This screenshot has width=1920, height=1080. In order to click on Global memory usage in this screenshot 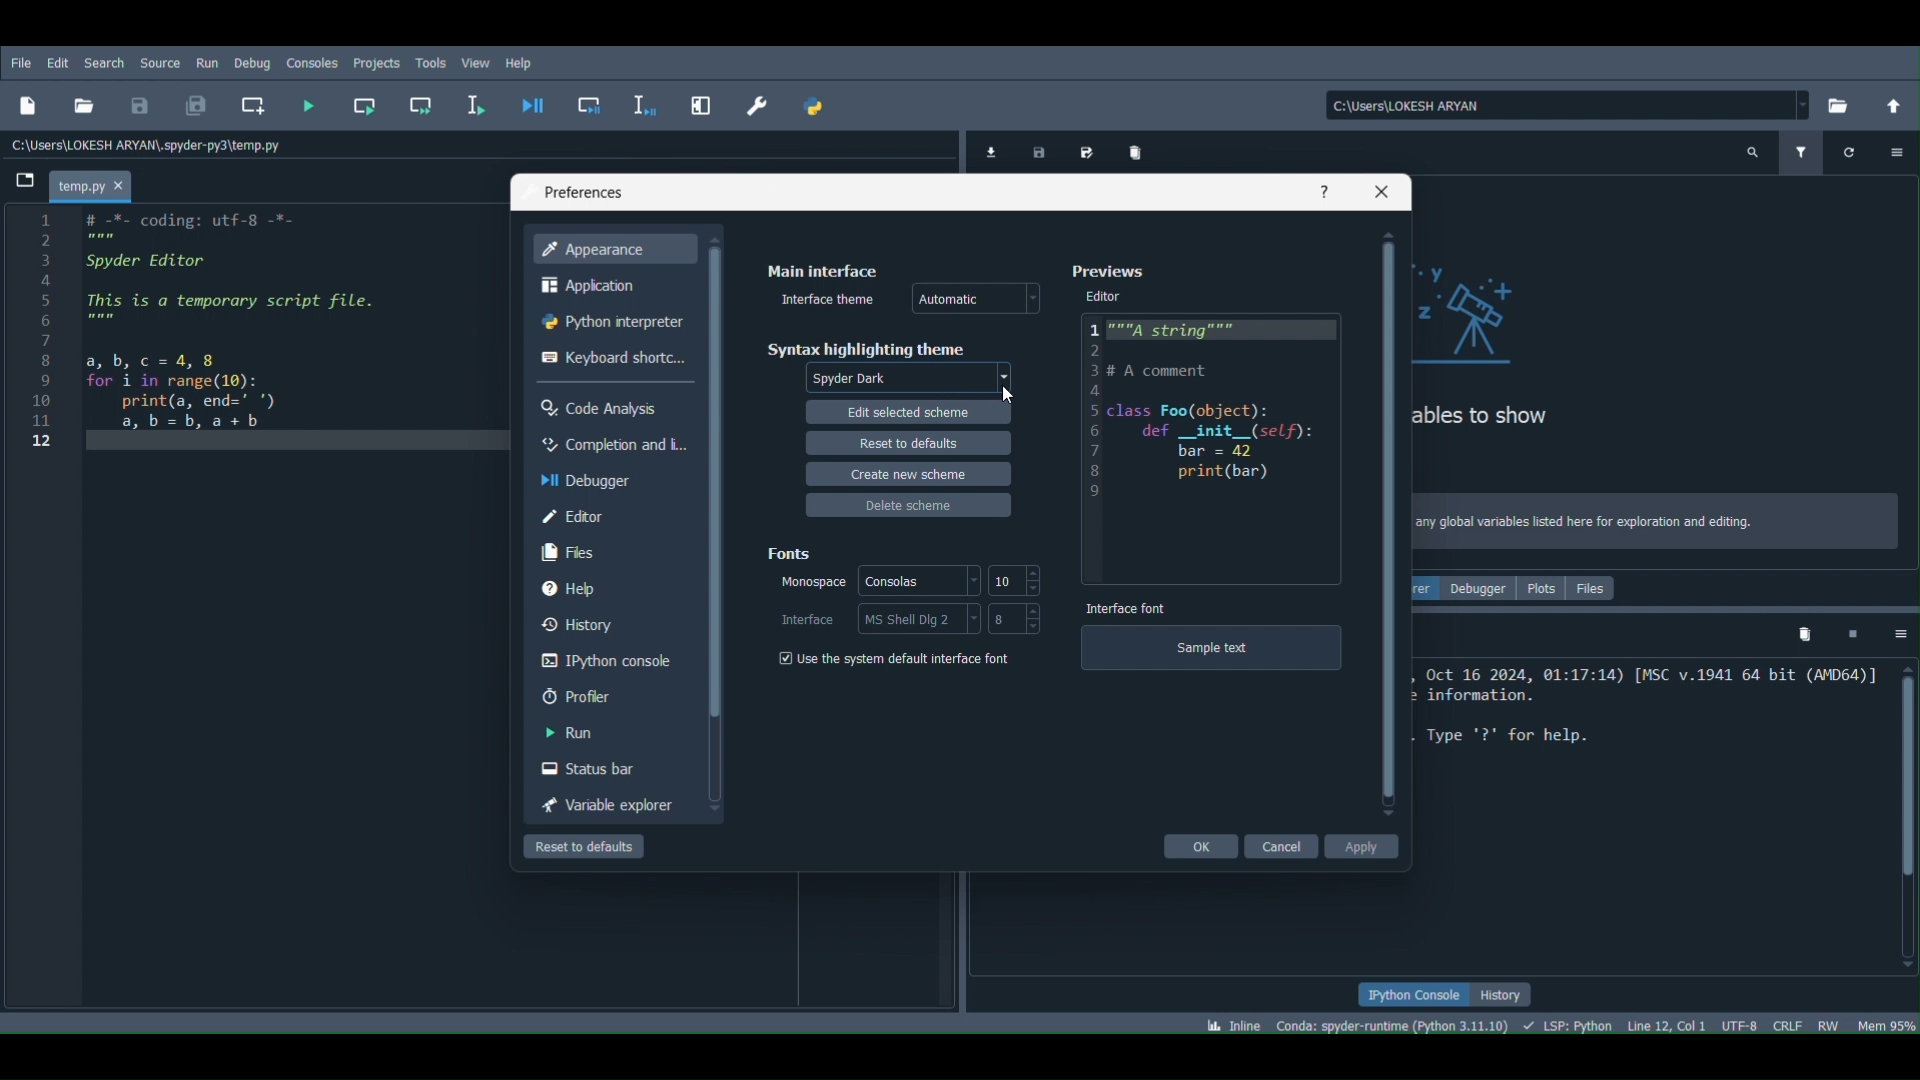, I will do `click(1886, 1021)`.